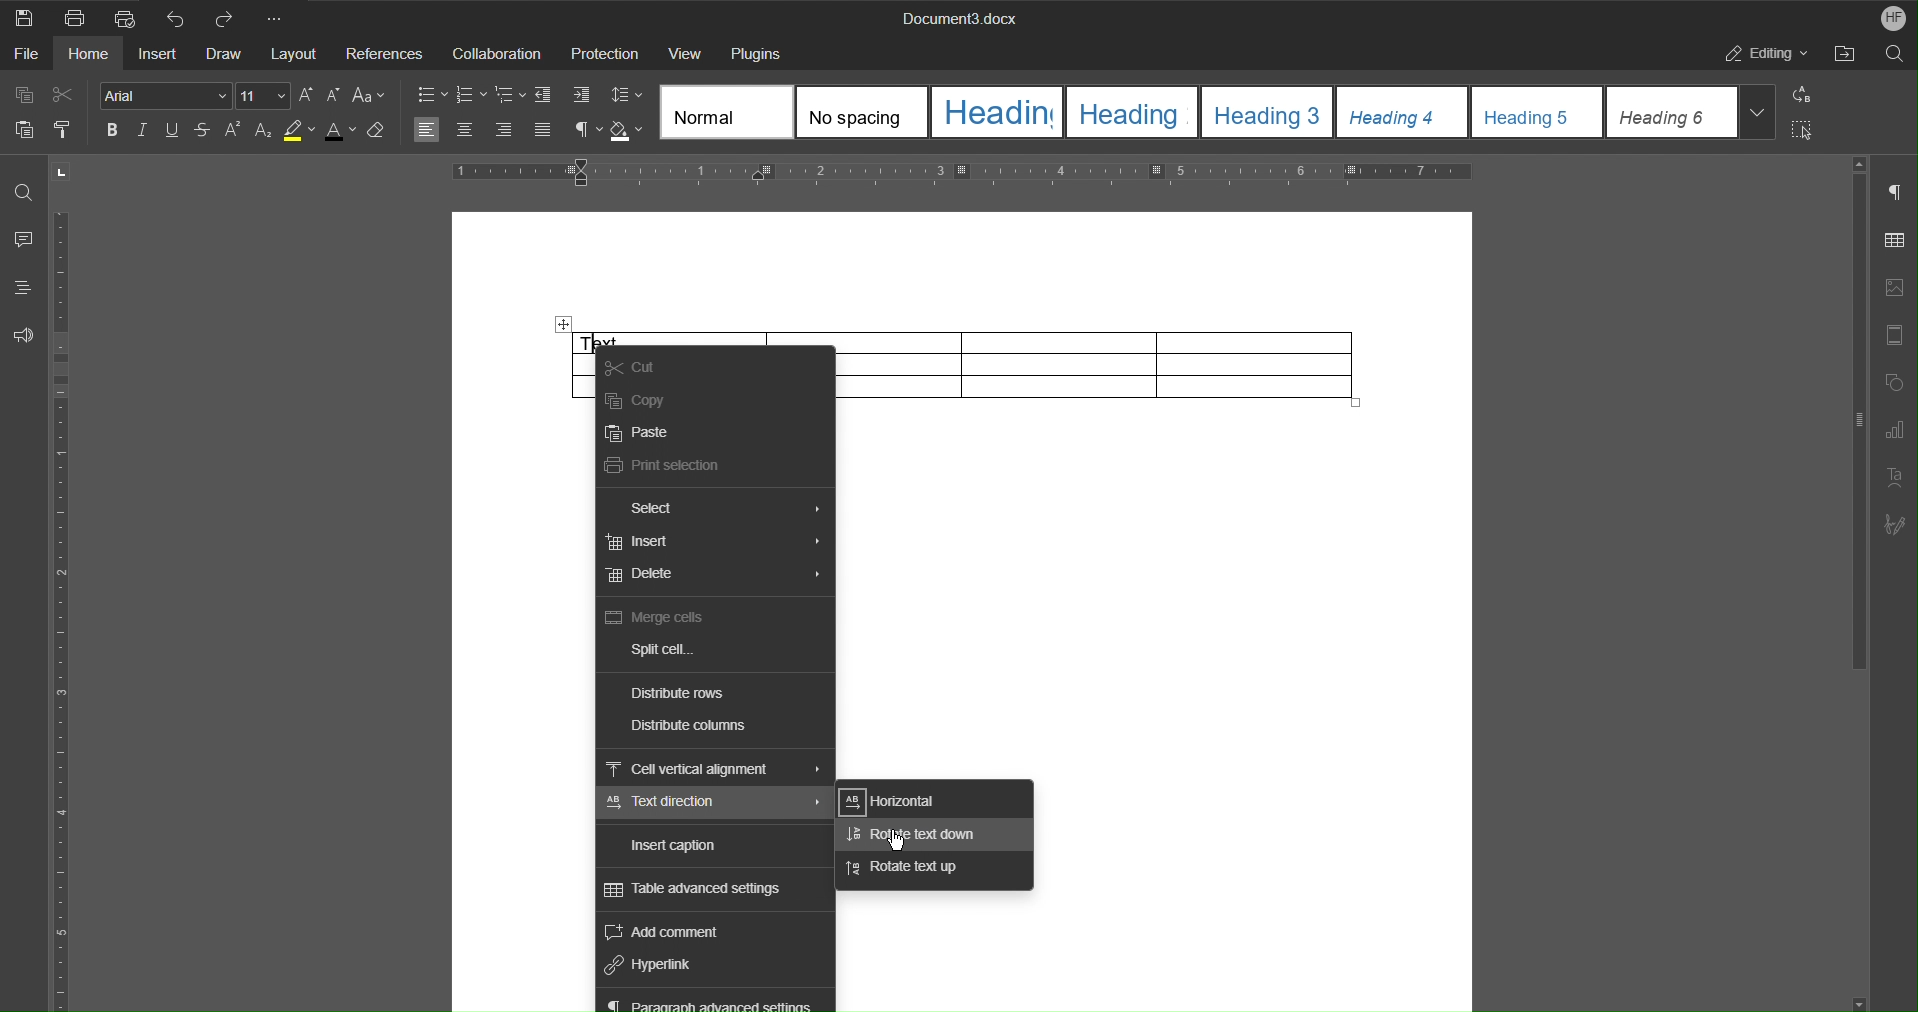 Image resolution: width=1918 pixels, height=1012 pixels. Describe the element at coordinates (369, 97) in the screenshot. I see `Text Case Settings` at that location.